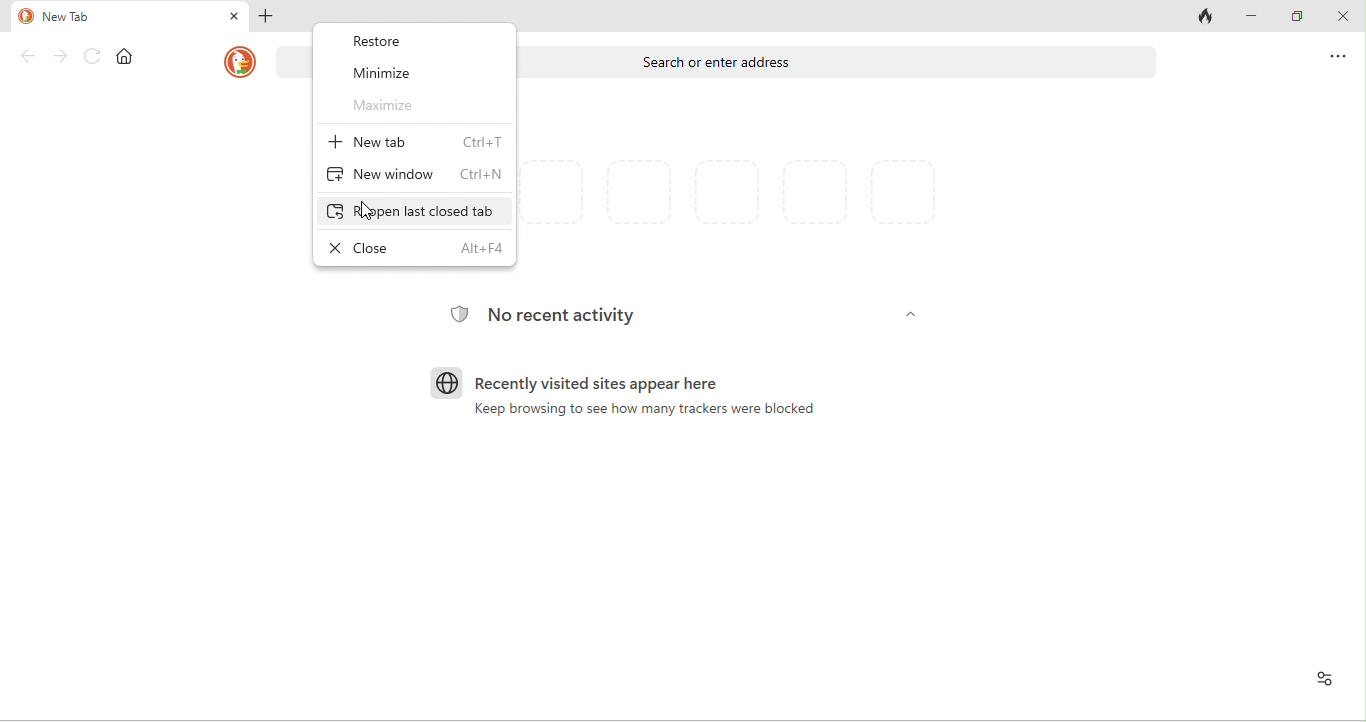 This screenshot has width=1366, height=722. I want to click on keep browsing to see how many trackers were blocked, so click(645, 411).